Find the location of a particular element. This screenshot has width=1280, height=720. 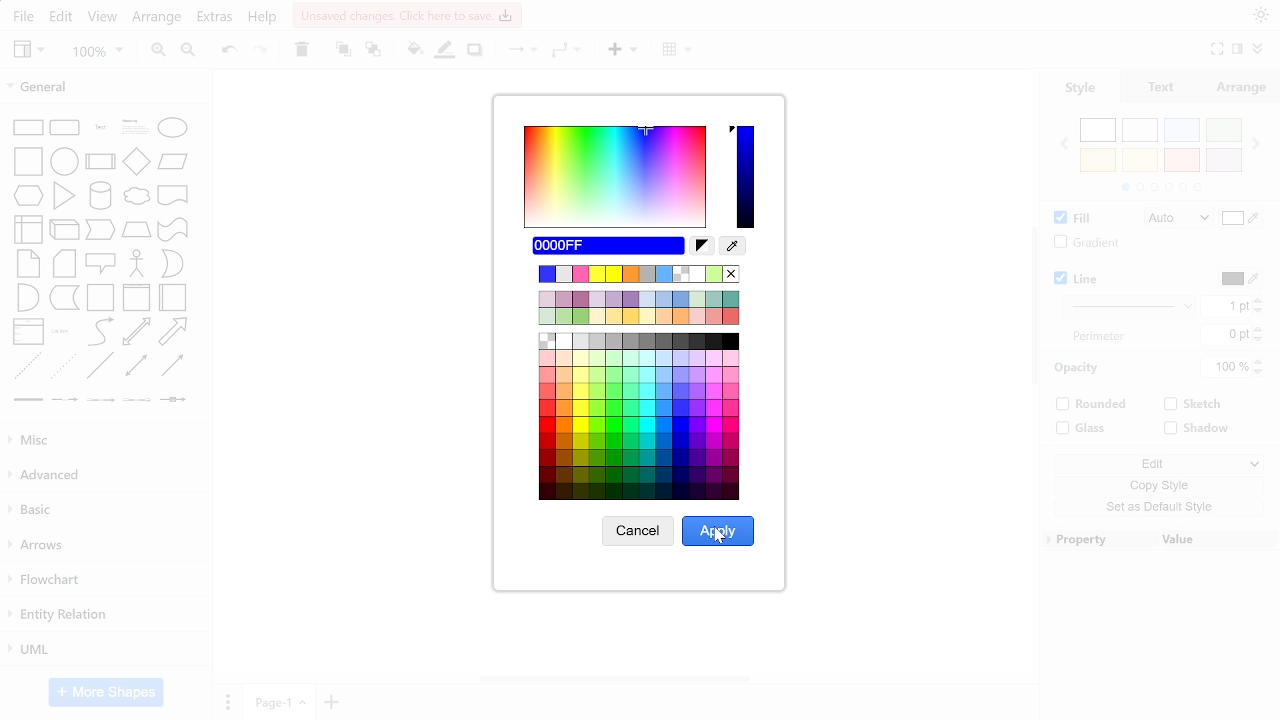

apearence is located at coordinates (1261, 15).